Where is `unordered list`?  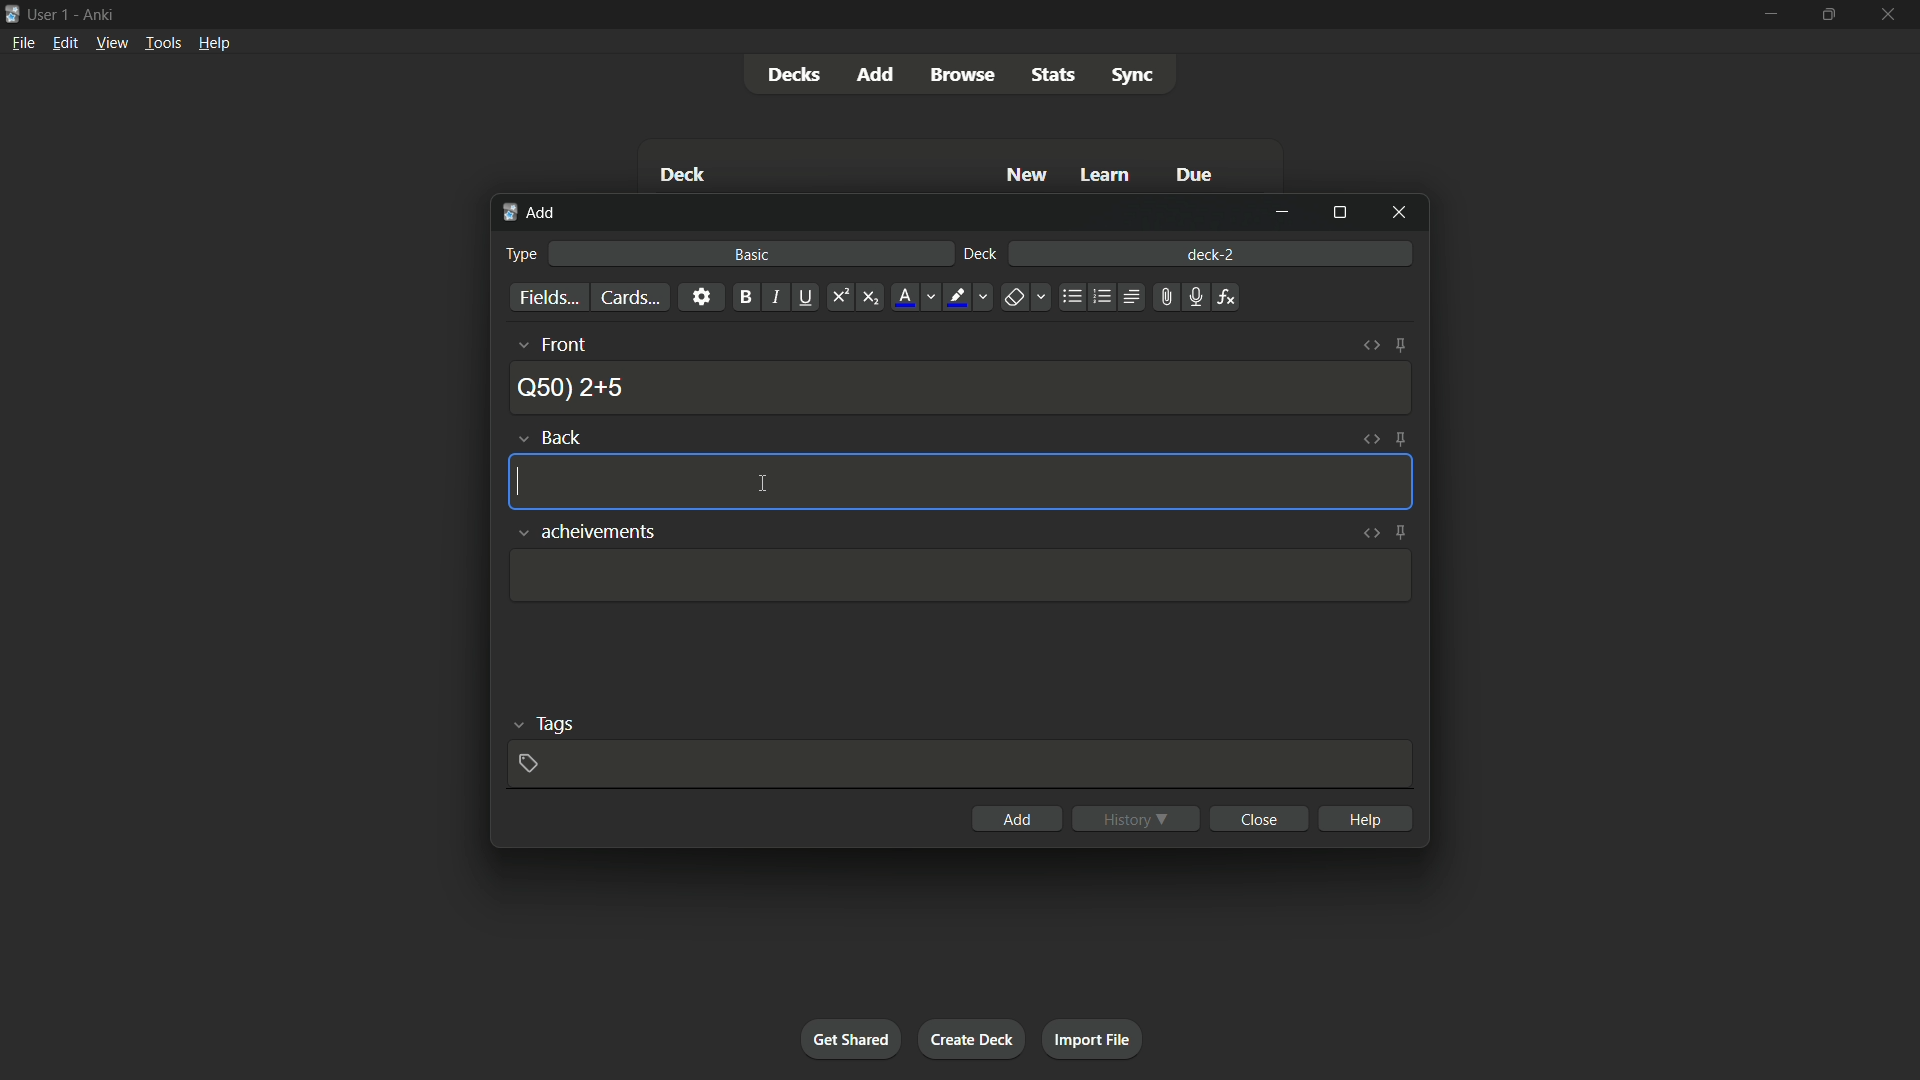 unordered list is located at coordinates (1072, 298).